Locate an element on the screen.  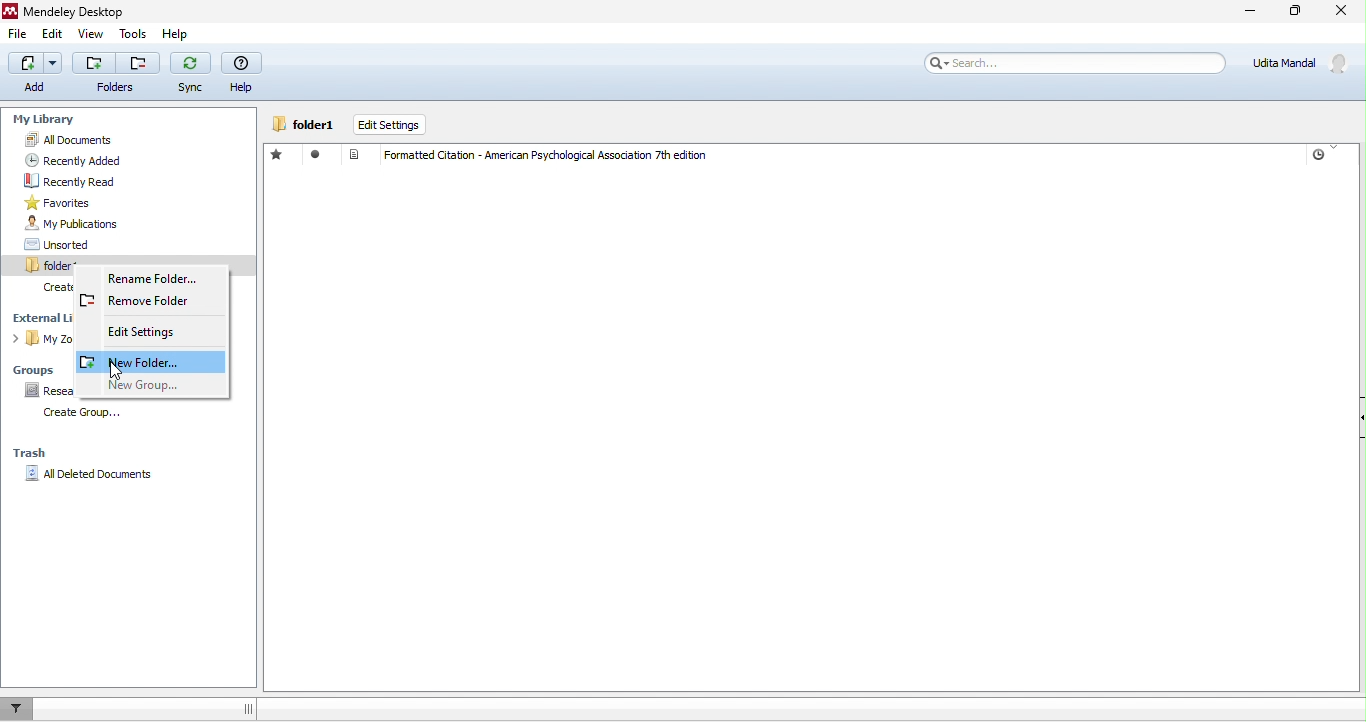
create group is located at coordinates (79, 412).